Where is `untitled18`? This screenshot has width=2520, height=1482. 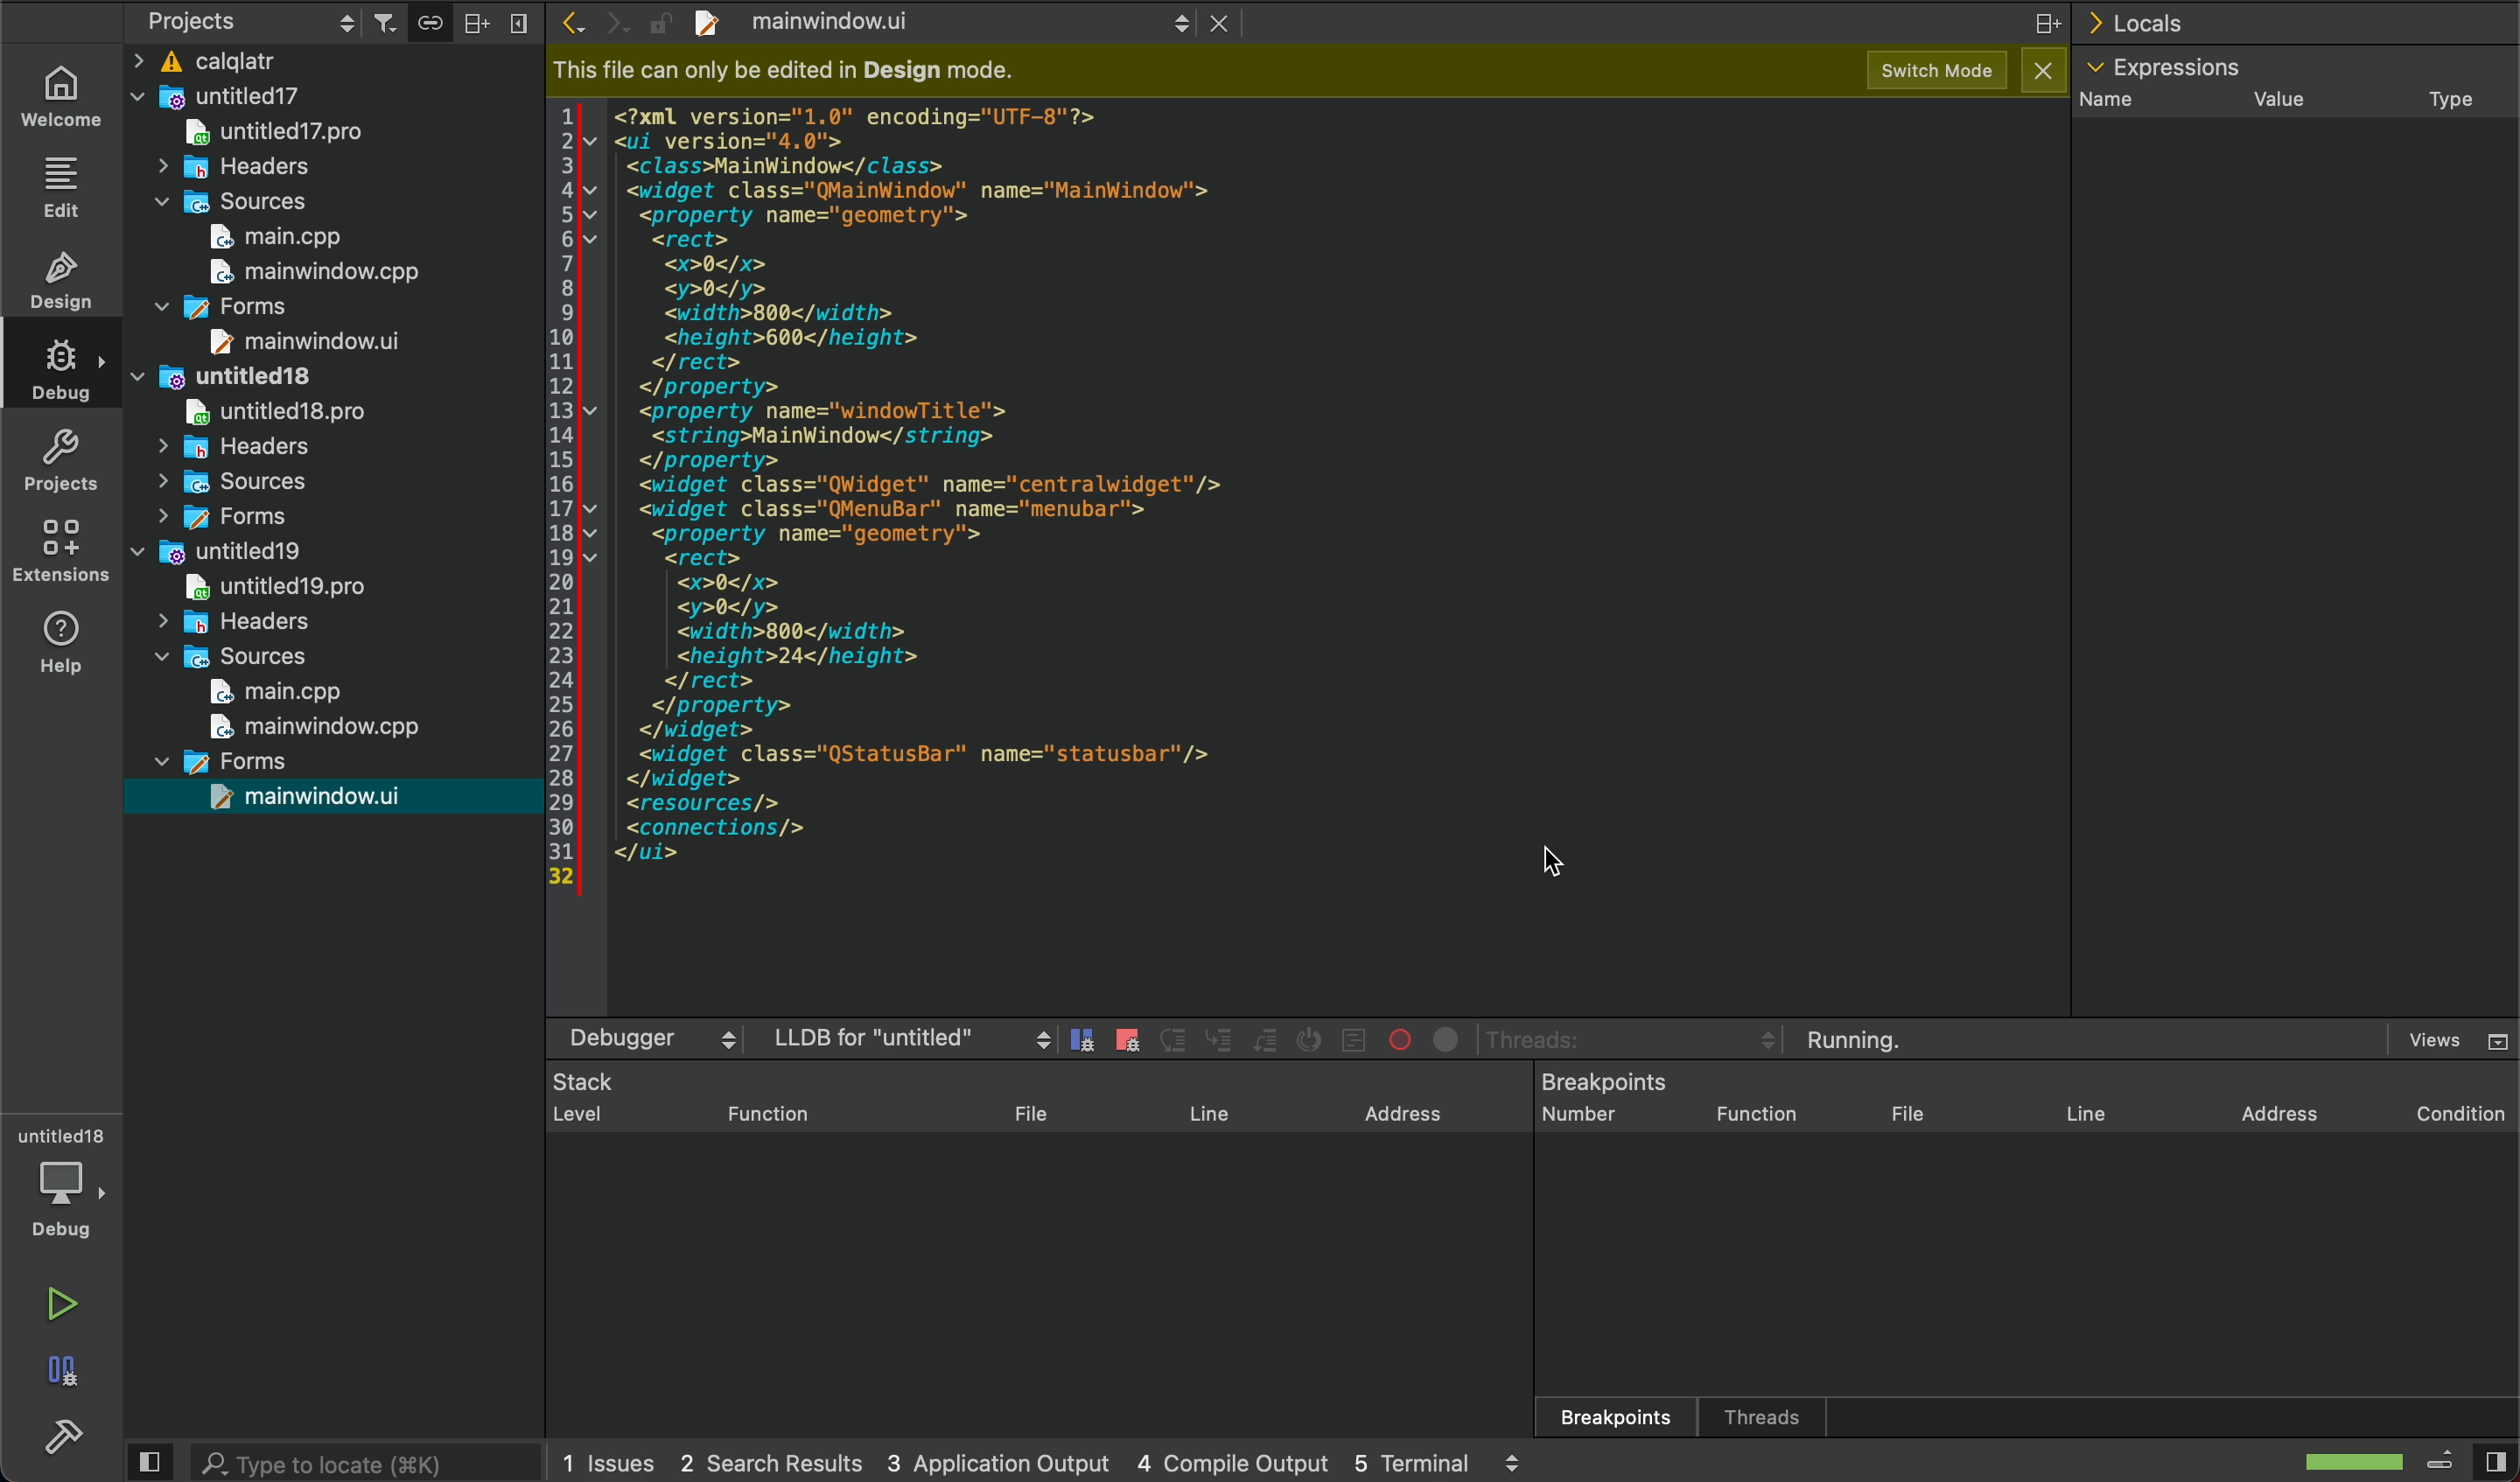
untitled18 is located at coordinates (244, 379).